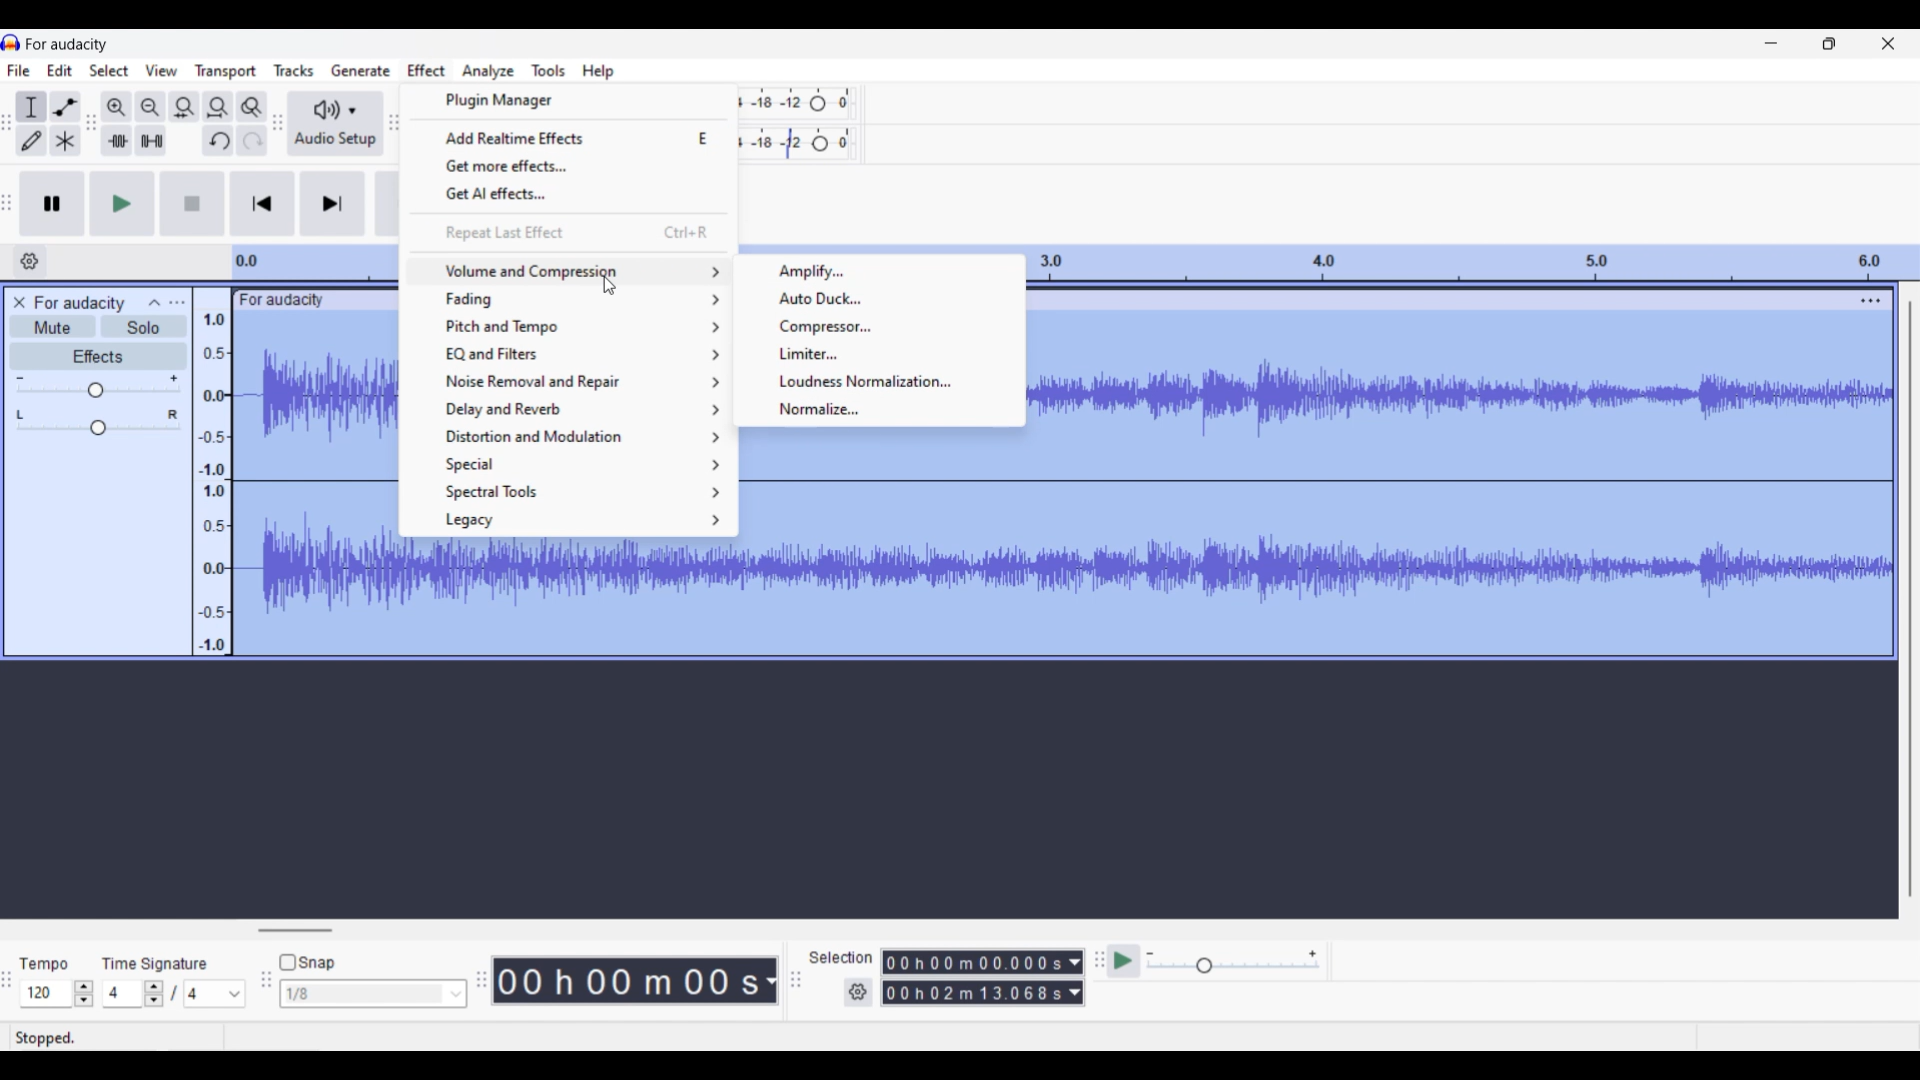 The height and width of the screenshot is (1080, 1920). What do you see at coordinates (487, 71) in the screenshot?
I see `Analyze menu` at bounding box center [487, 71].